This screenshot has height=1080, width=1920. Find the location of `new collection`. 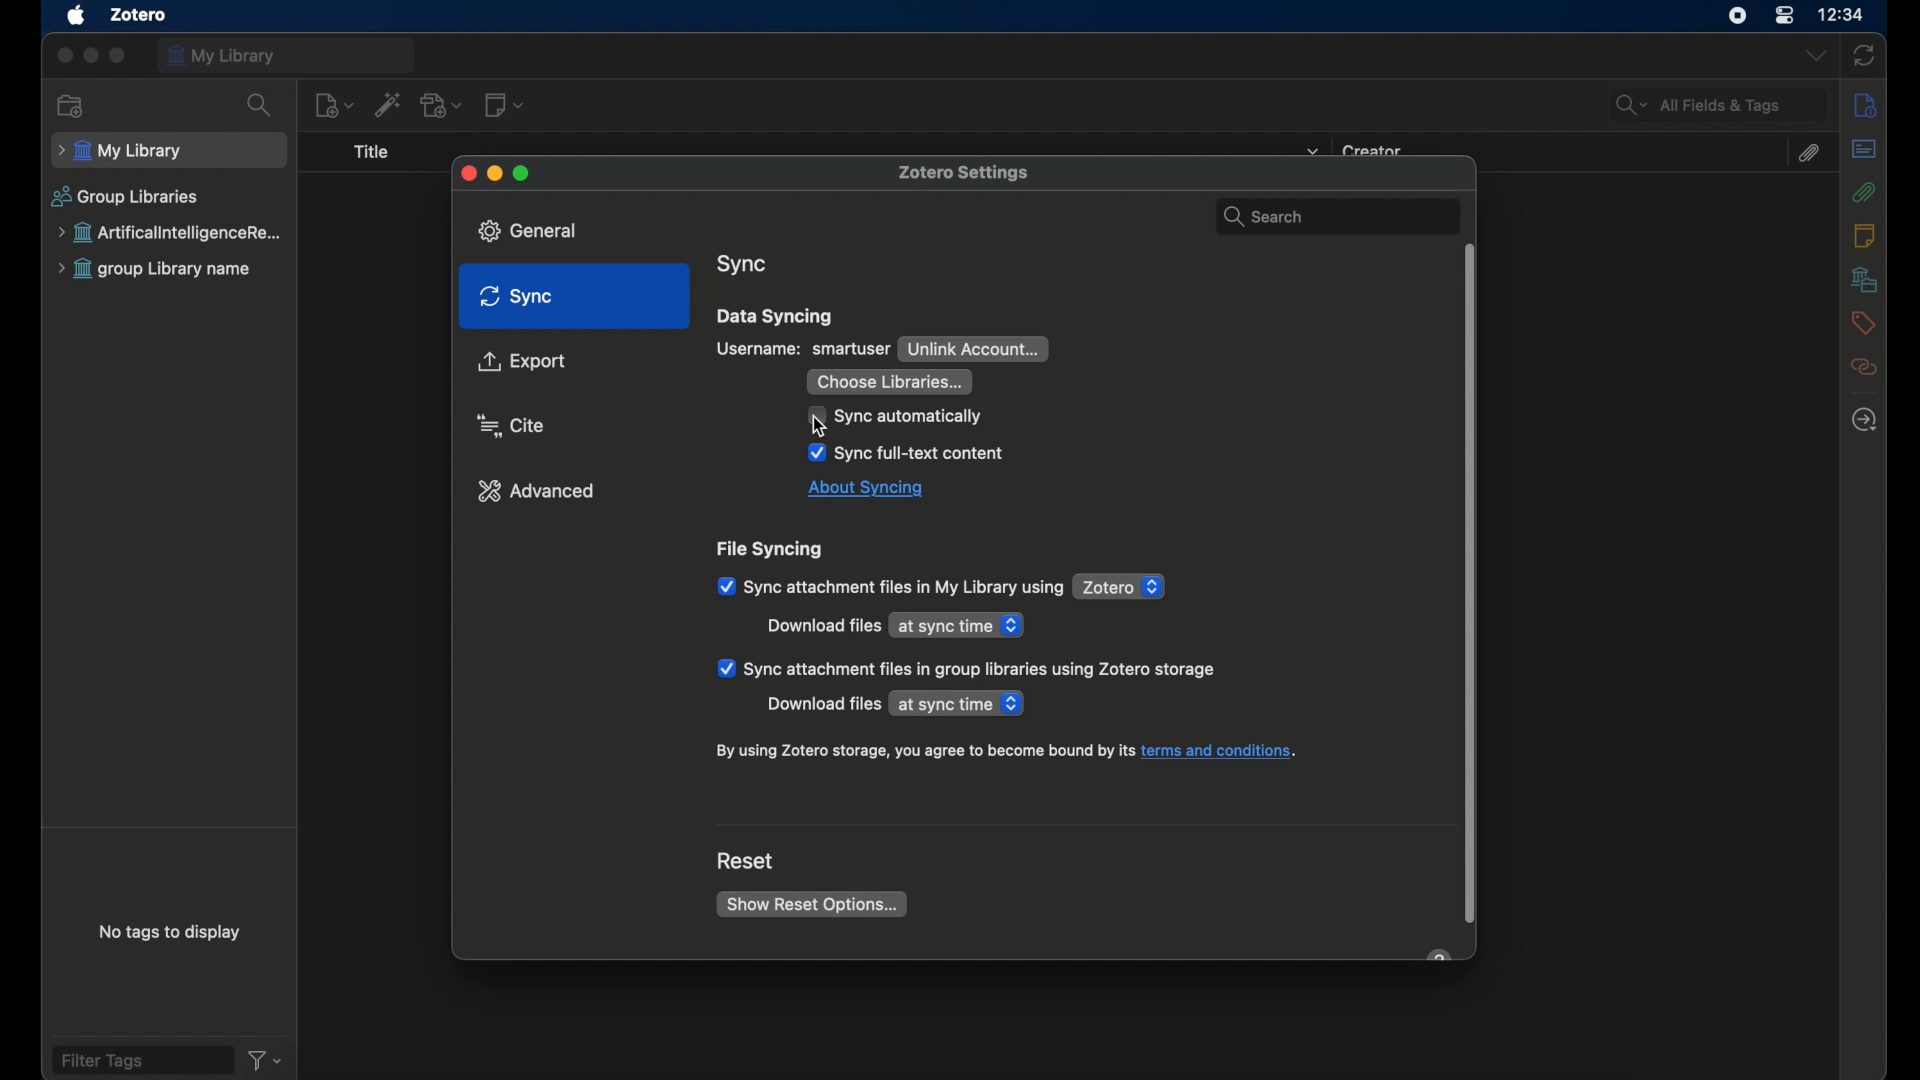

new collection is located at coordinates (71, 106).